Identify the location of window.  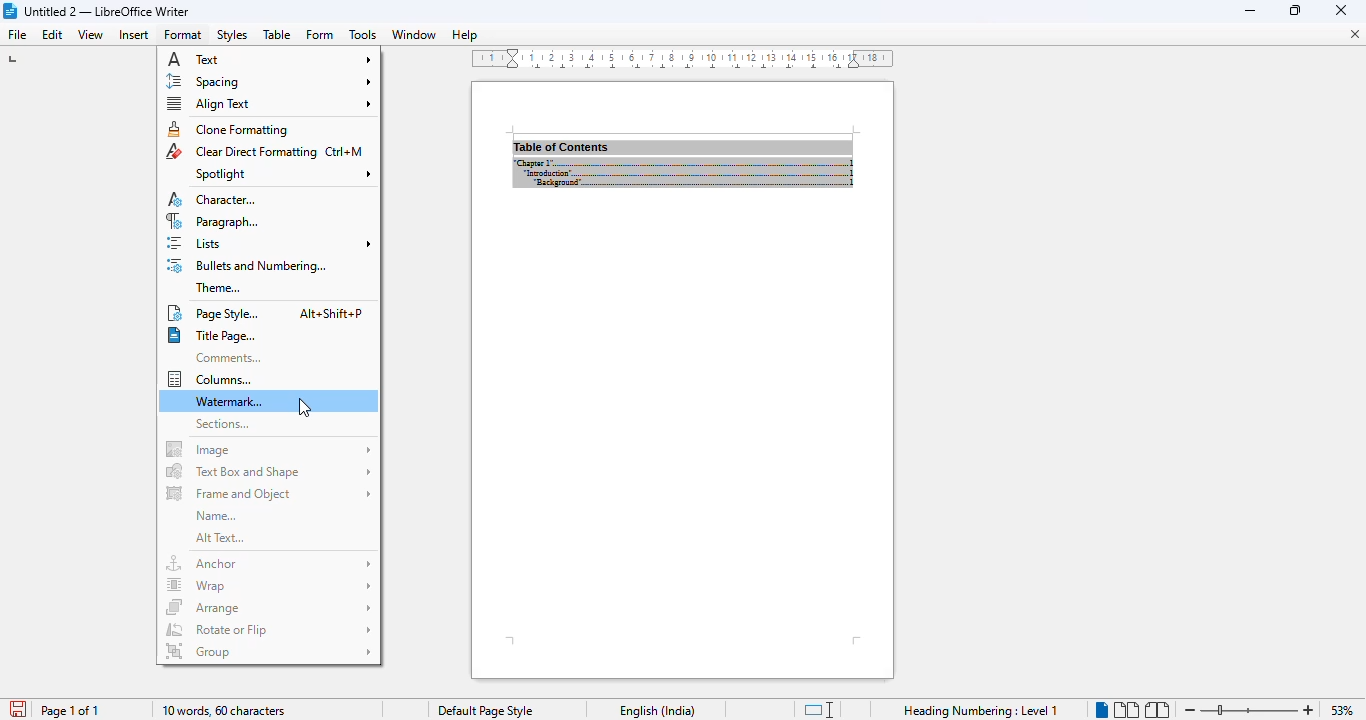
(414, 34).